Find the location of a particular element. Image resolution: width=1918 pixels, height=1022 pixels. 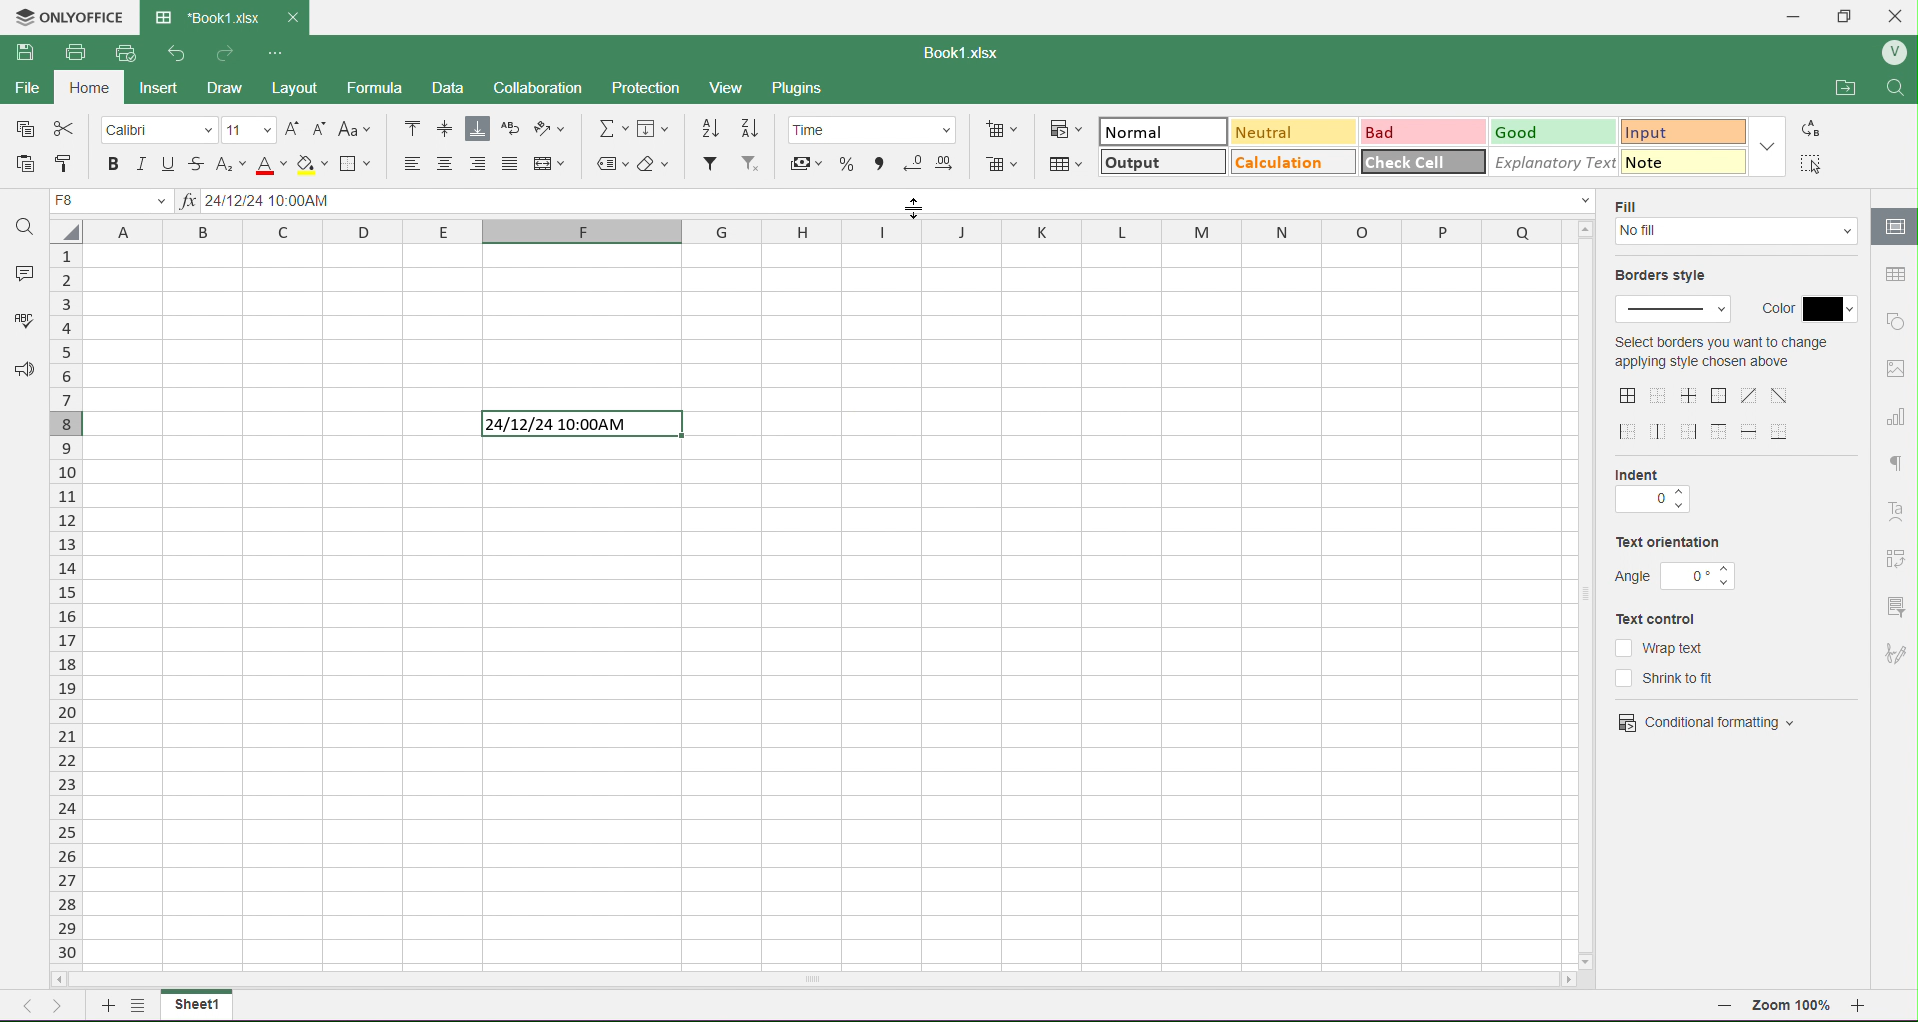

Quick Print is located at coordinates (123, 54).